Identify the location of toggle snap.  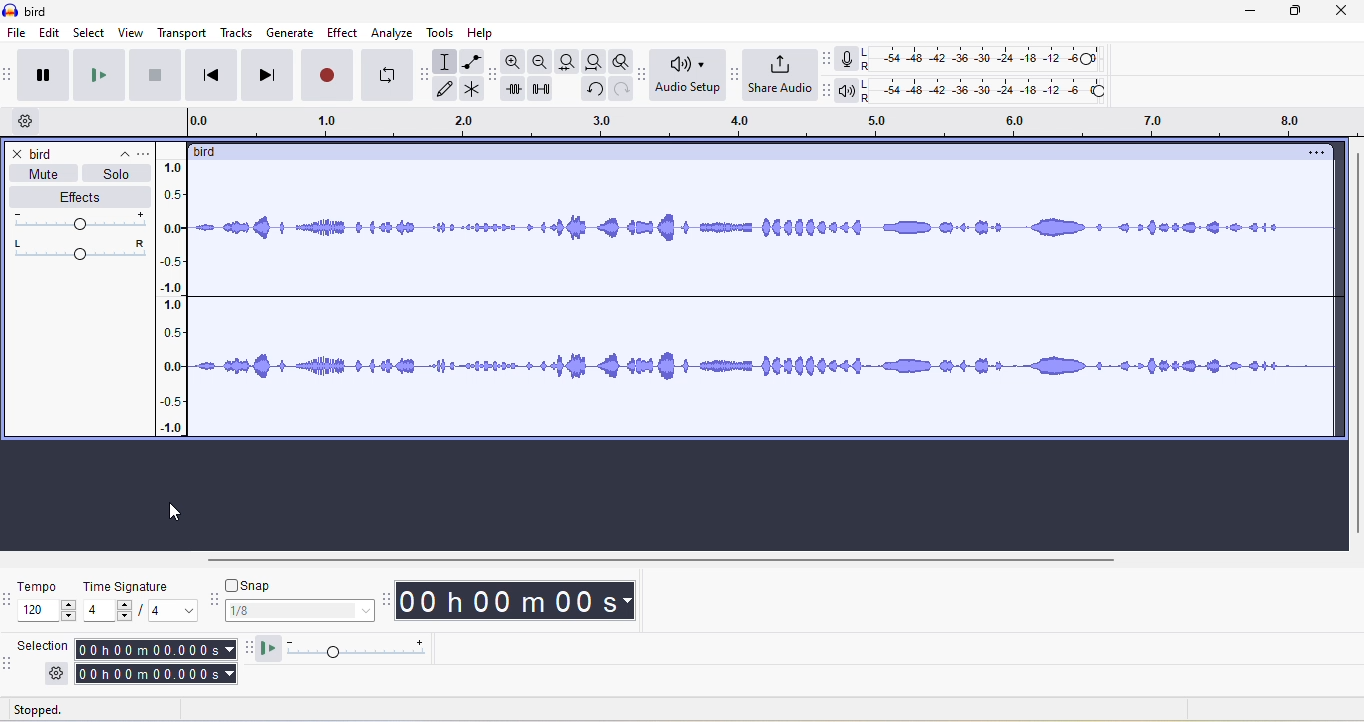
(255, 584).